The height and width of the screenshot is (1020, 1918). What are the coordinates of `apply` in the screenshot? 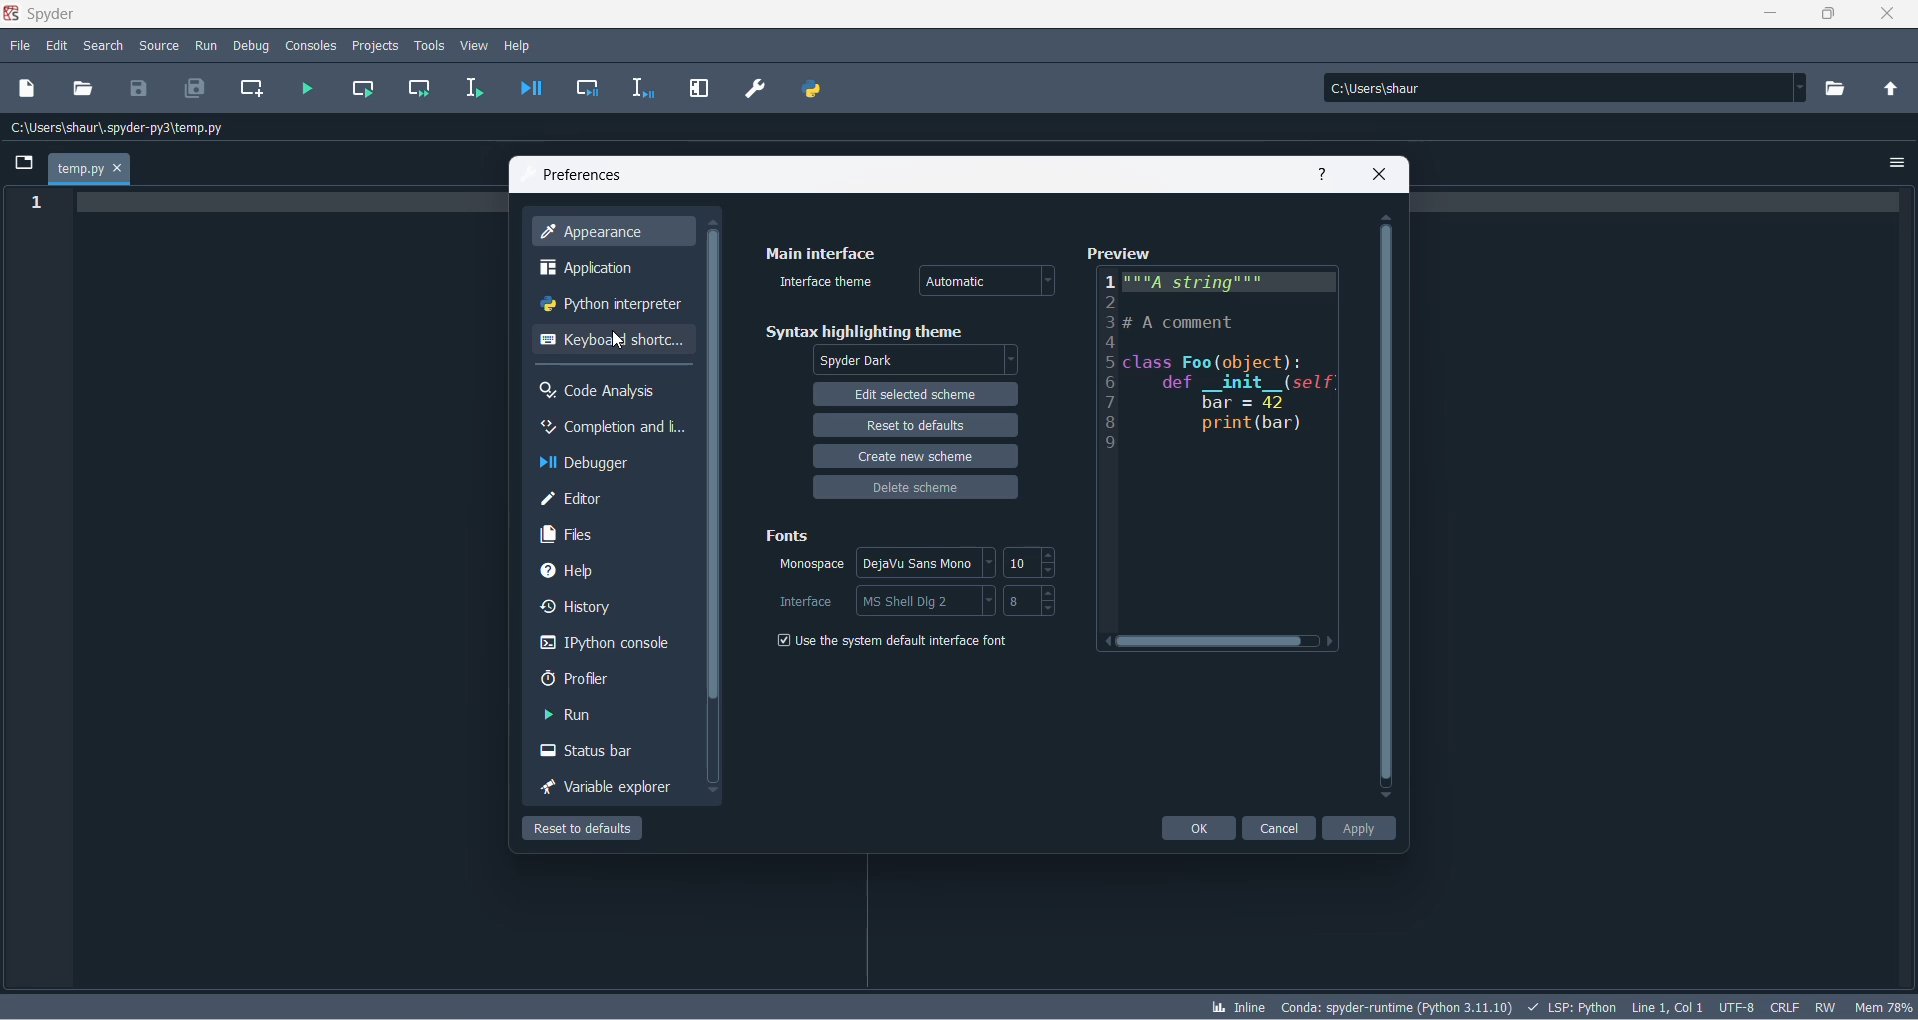 It's located at (1360, 831).